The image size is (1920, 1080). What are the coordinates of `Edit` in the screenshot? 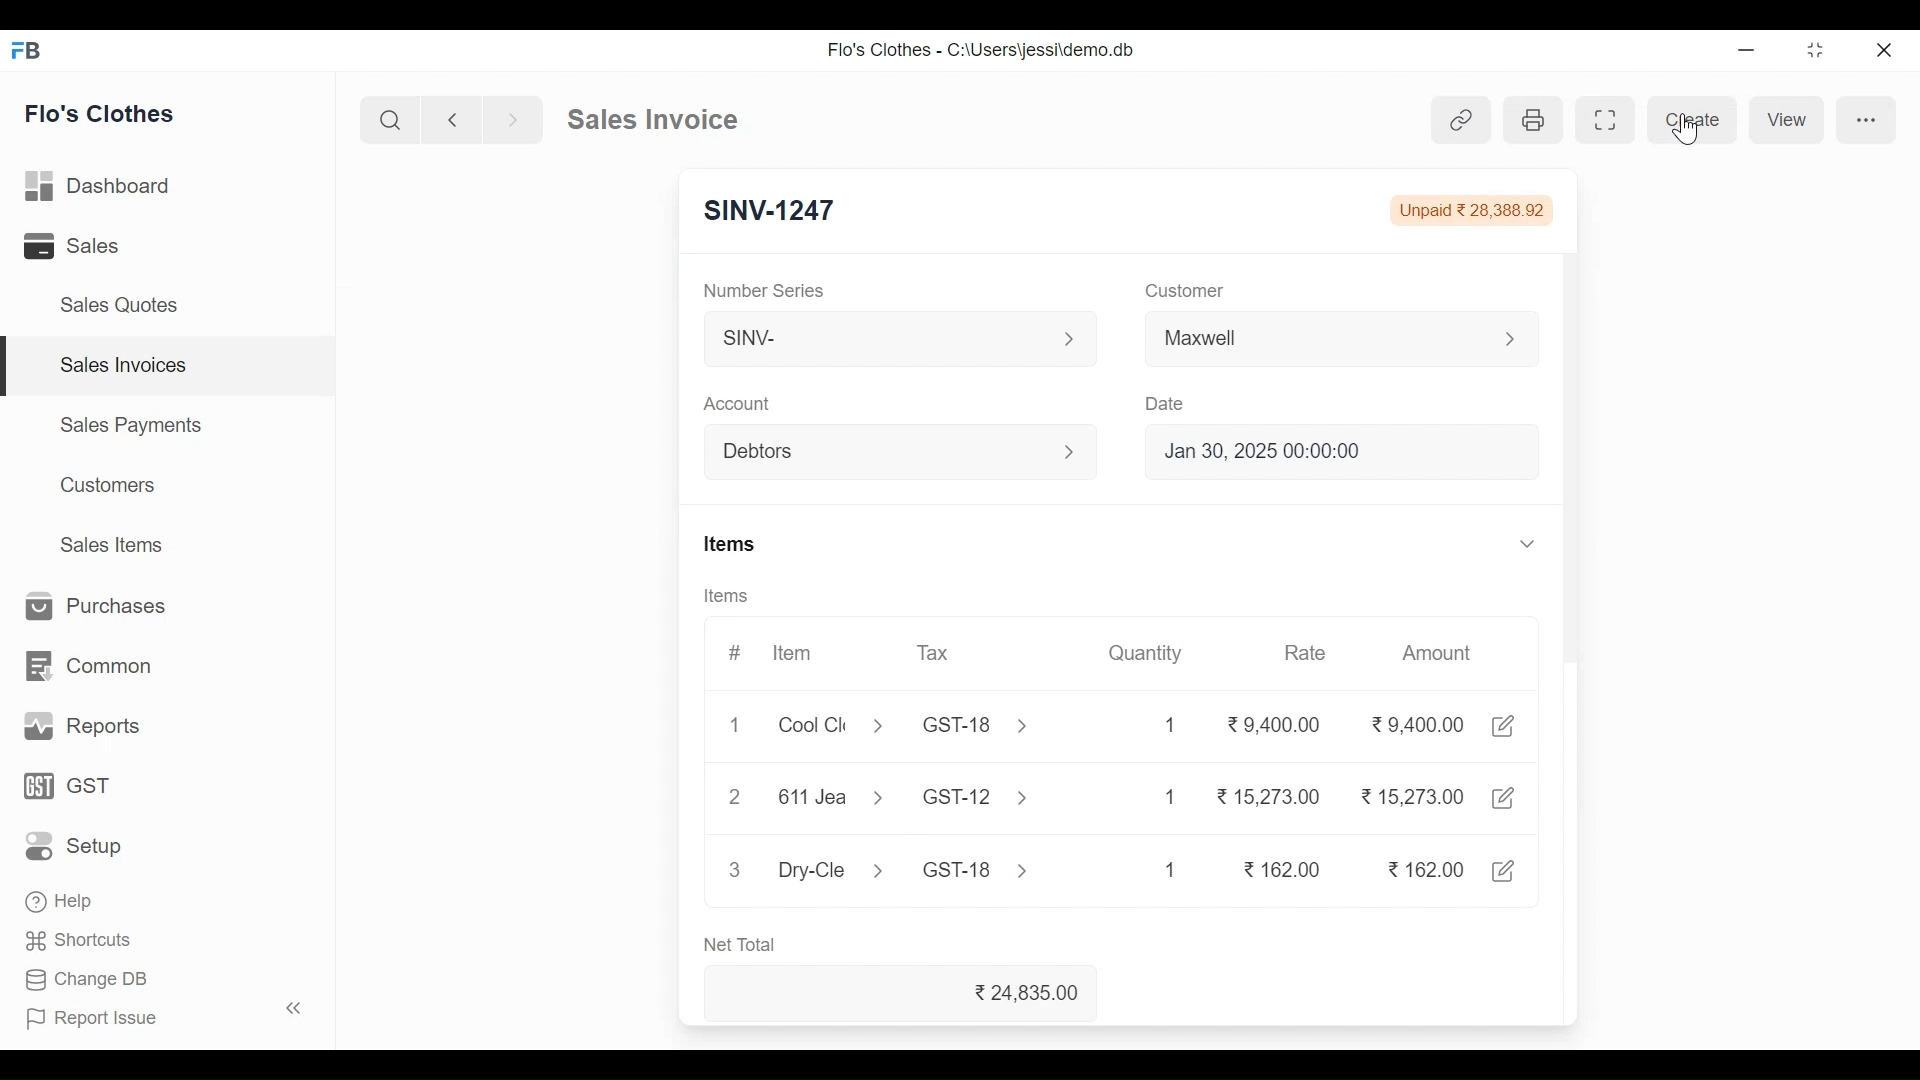 It's located at (1506, 795).